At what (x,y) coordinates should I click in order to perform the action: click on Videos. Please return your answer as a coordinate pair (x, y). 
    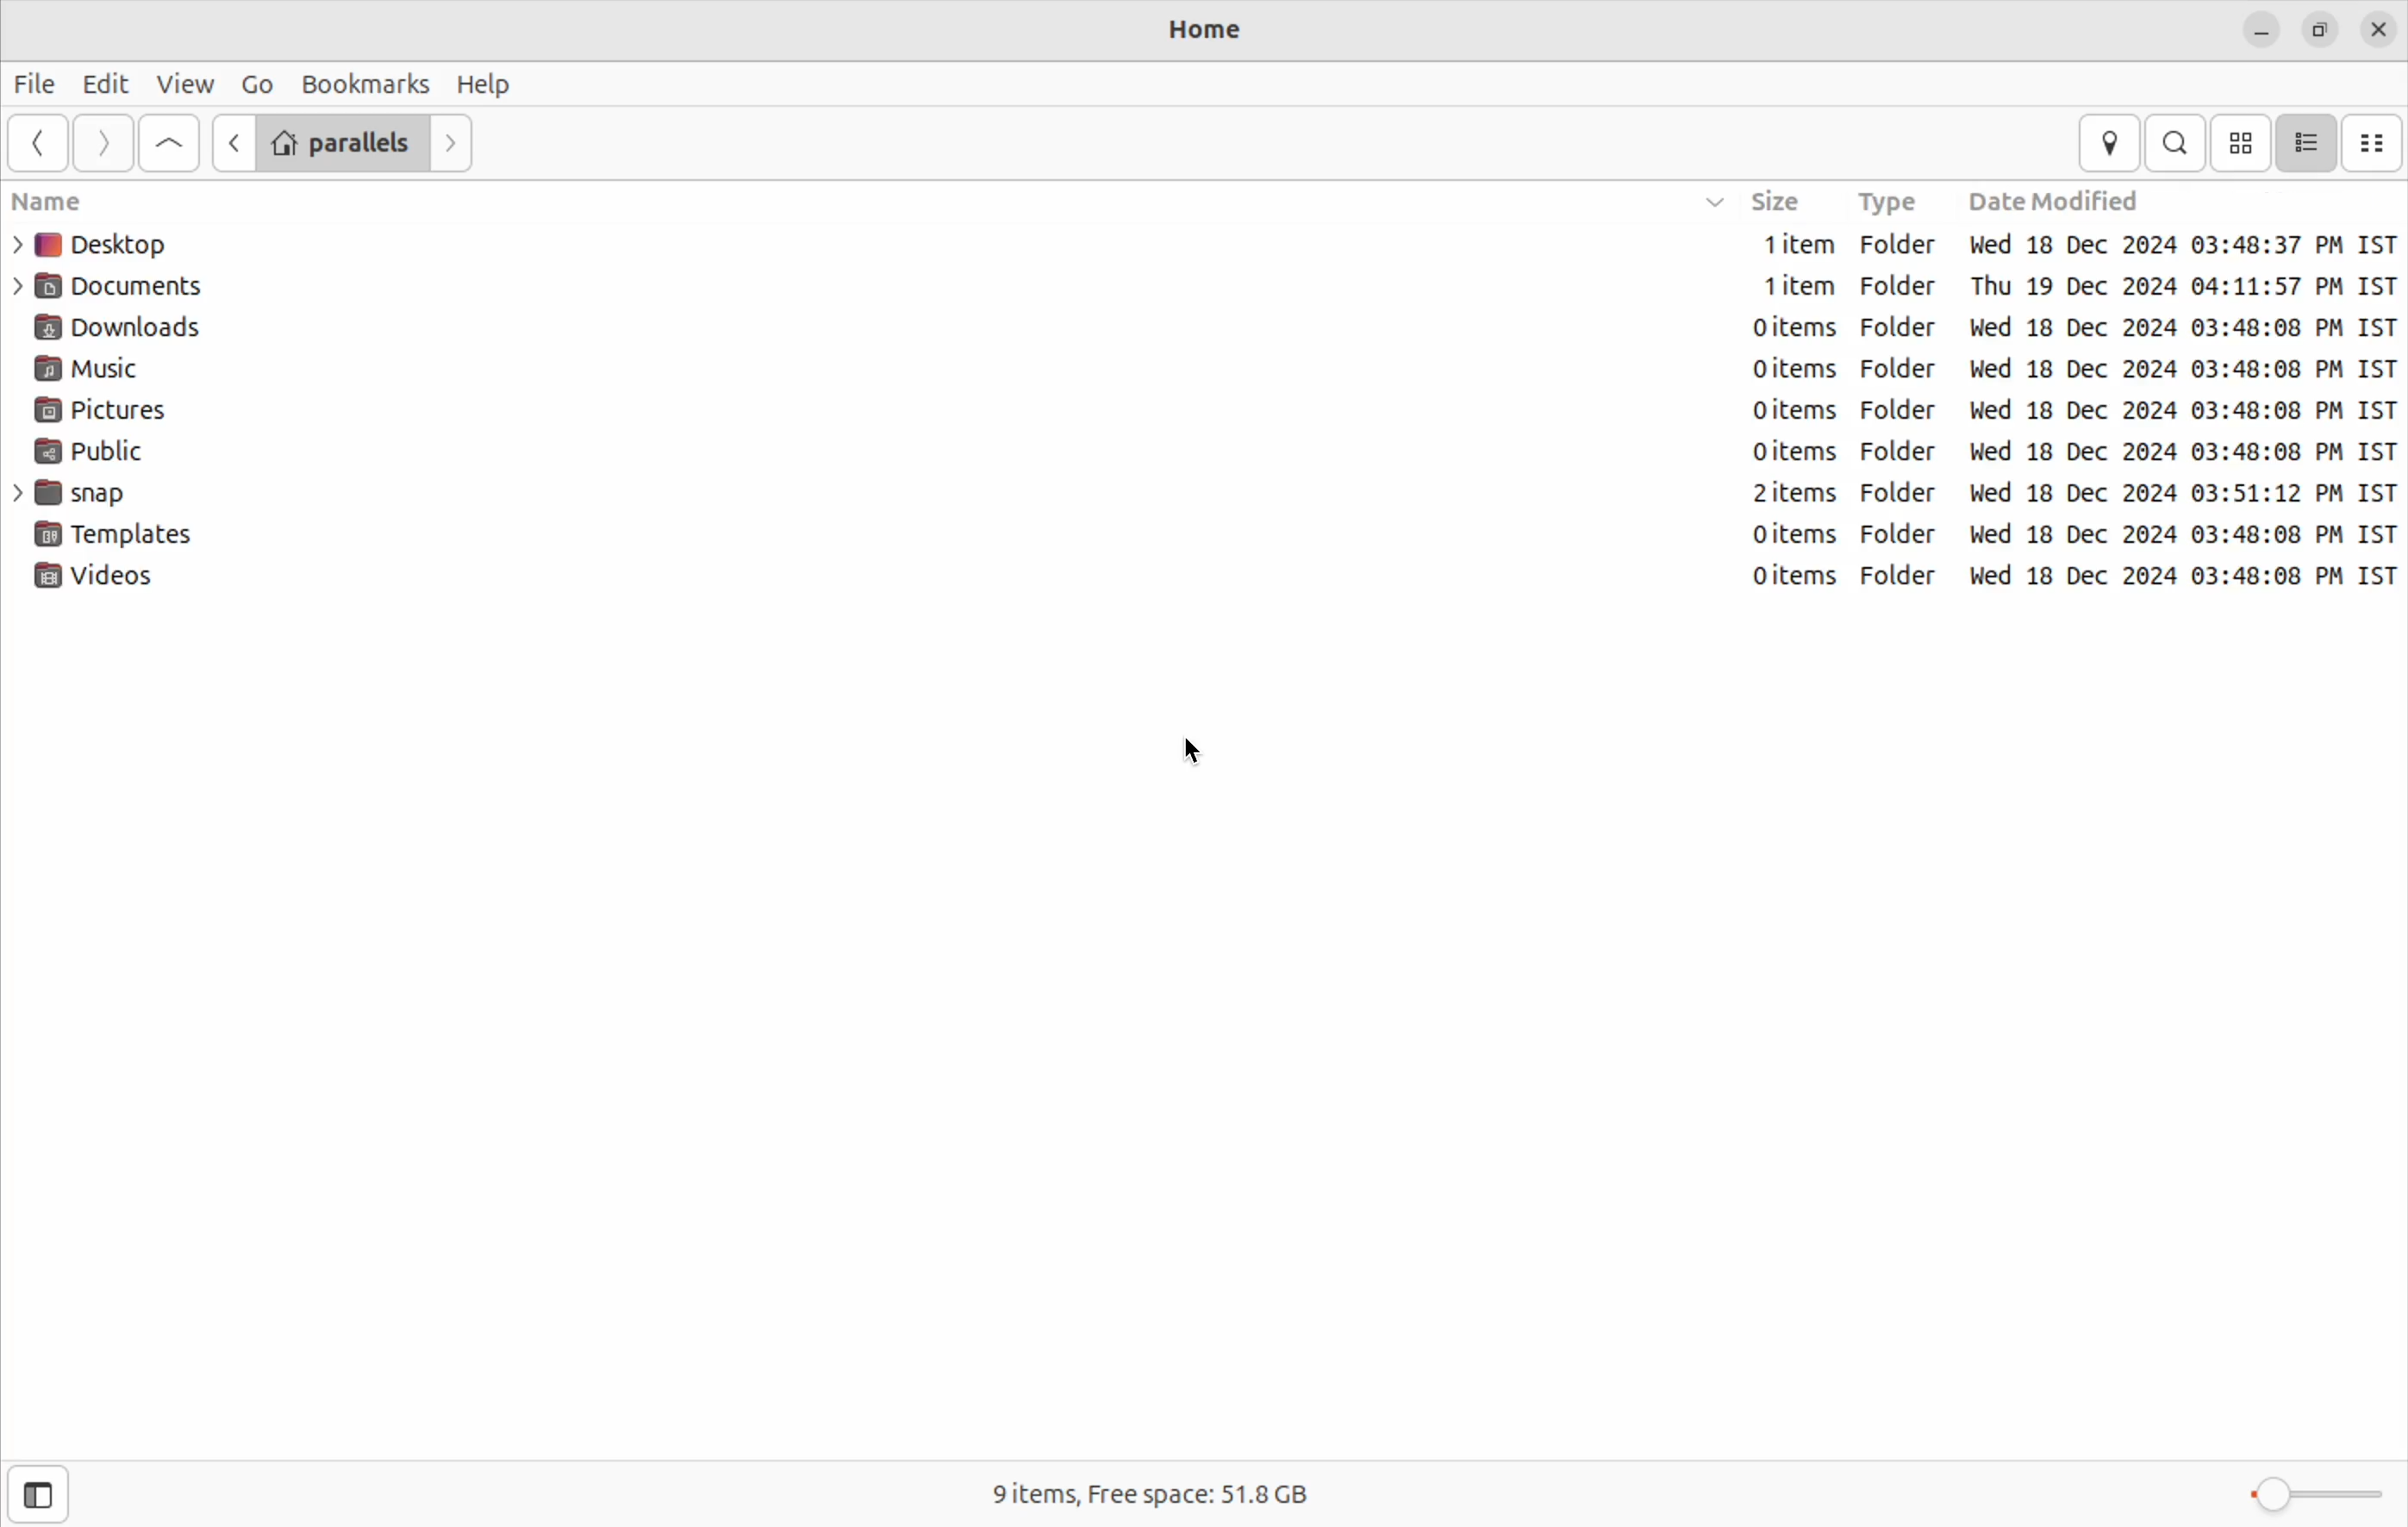
    Looking at the image, I should click on (98, 581).